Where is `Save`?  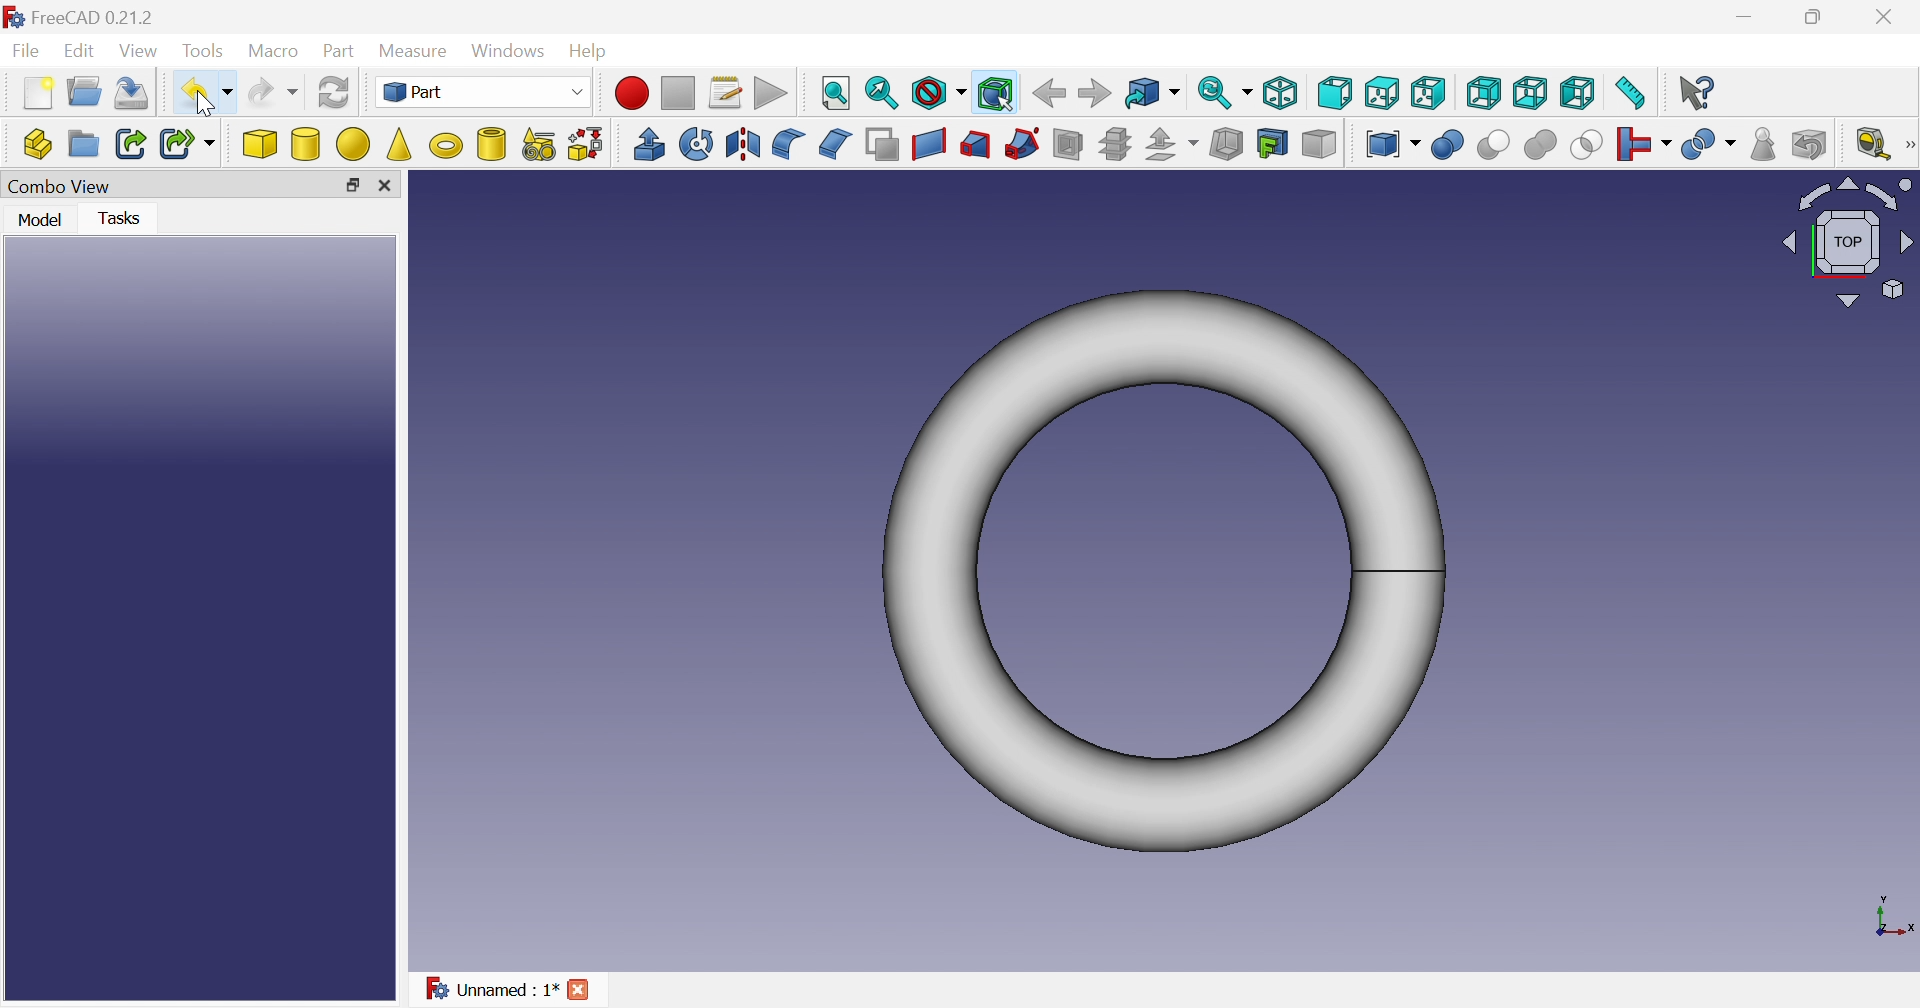 Save is located at coordinates (132, 93).